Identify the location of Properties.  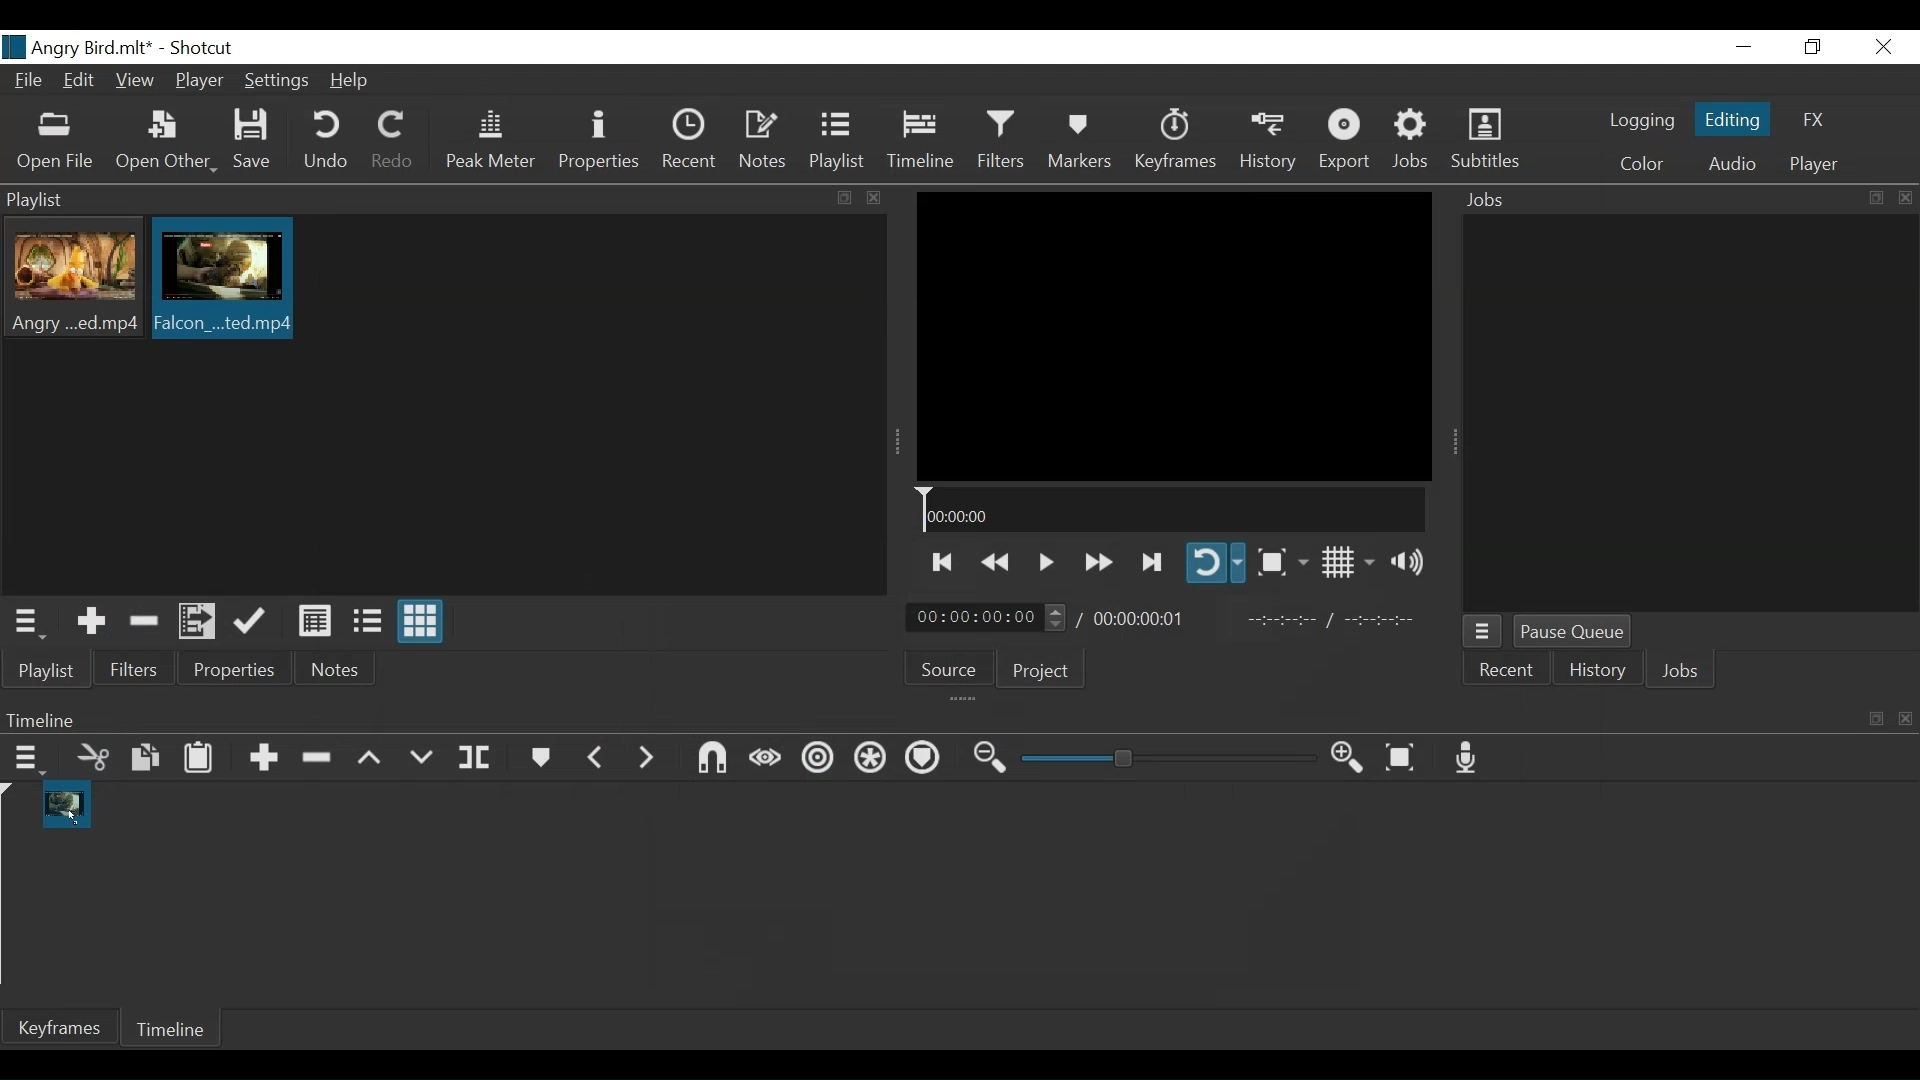
(231, 668).